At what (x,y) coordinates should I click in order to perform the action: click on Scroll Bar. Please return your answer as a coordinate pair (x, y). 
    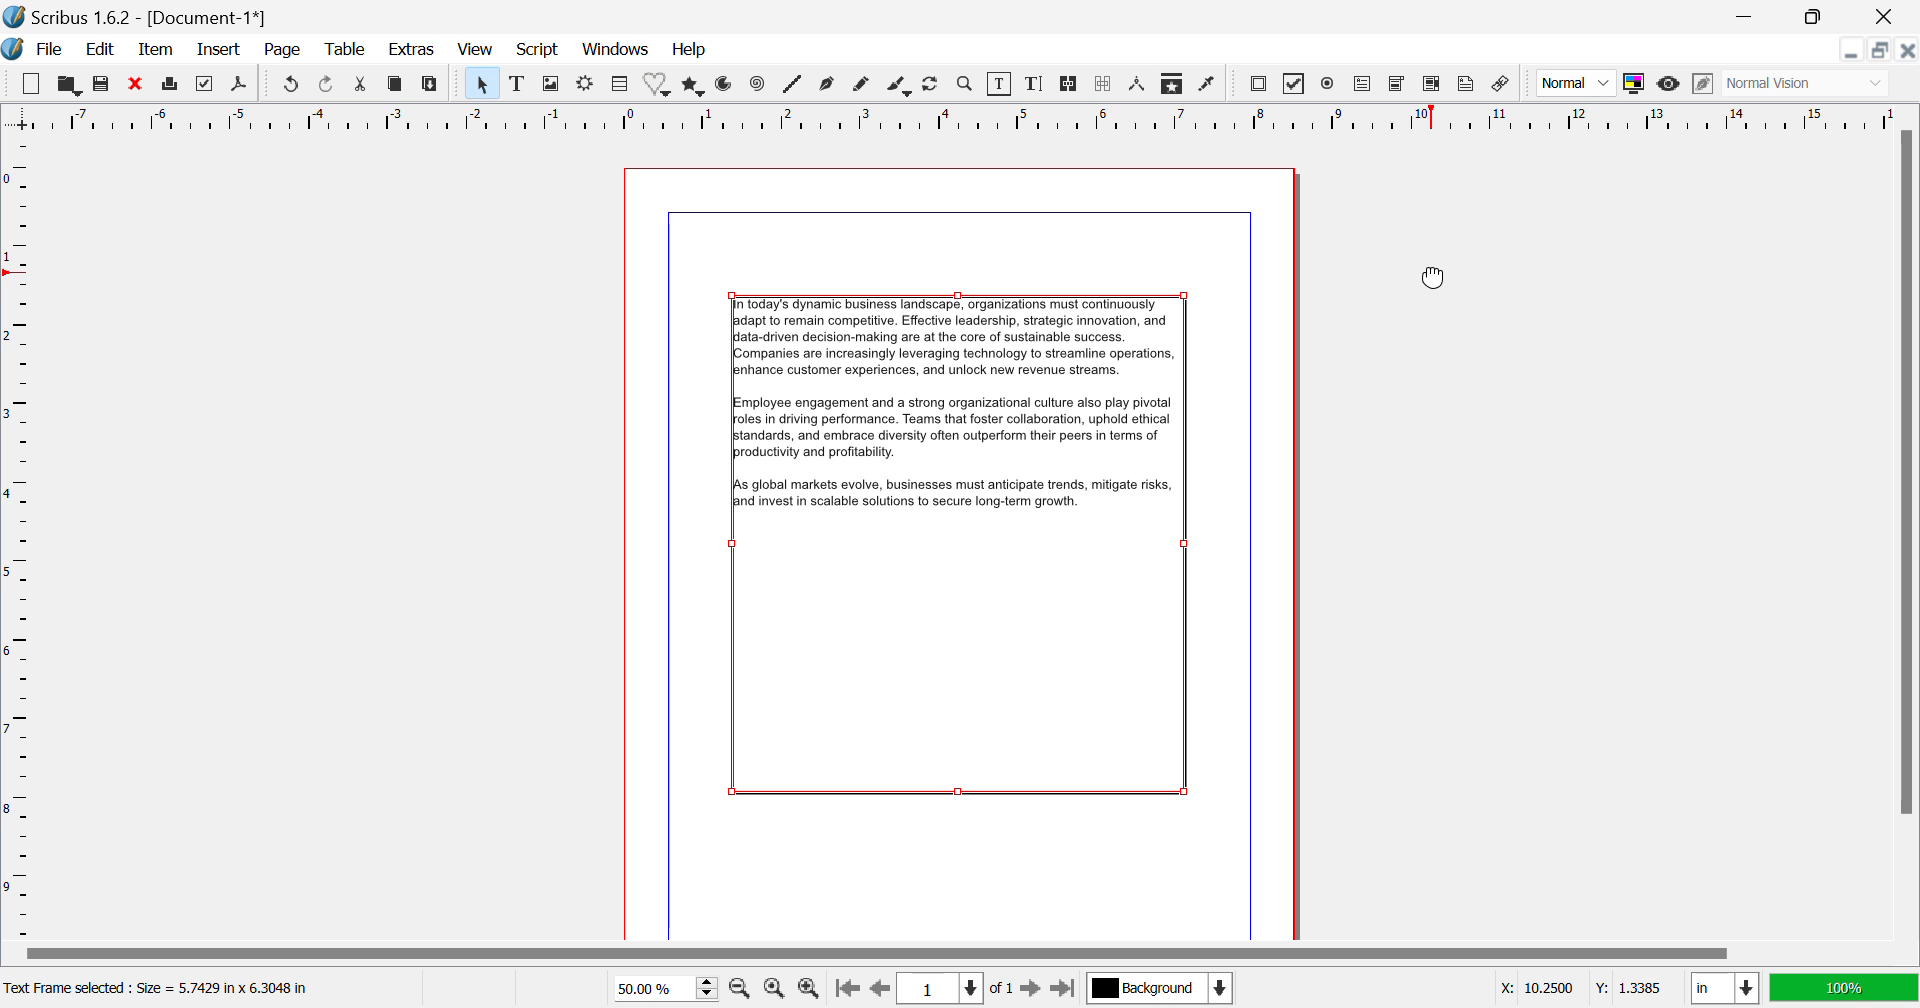
    Looking at the image, I should click on (1904, 531).